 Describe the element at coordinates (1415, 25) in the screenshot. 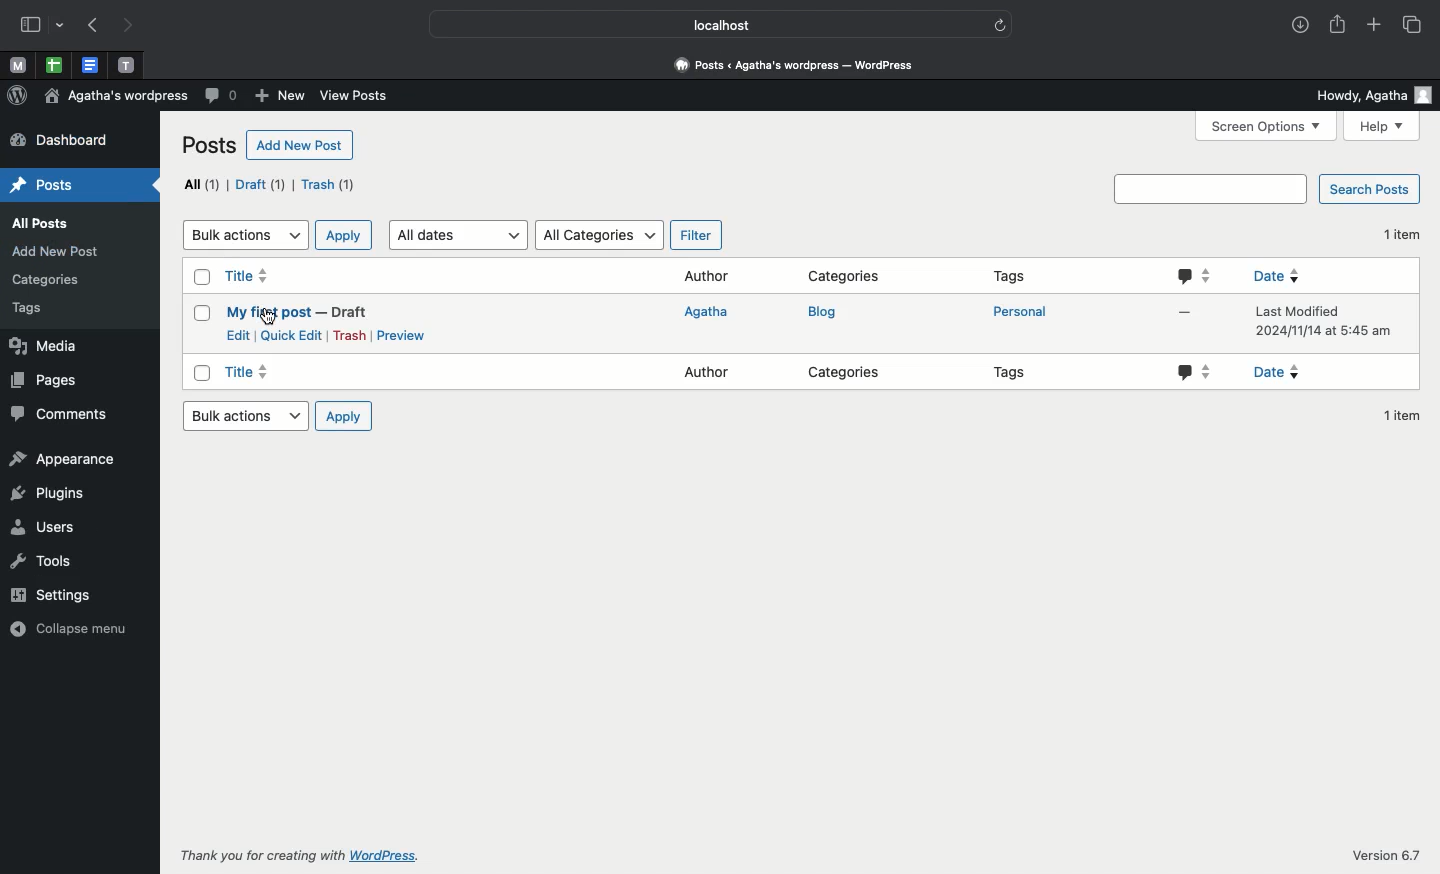

I see `Tabs` at that location.